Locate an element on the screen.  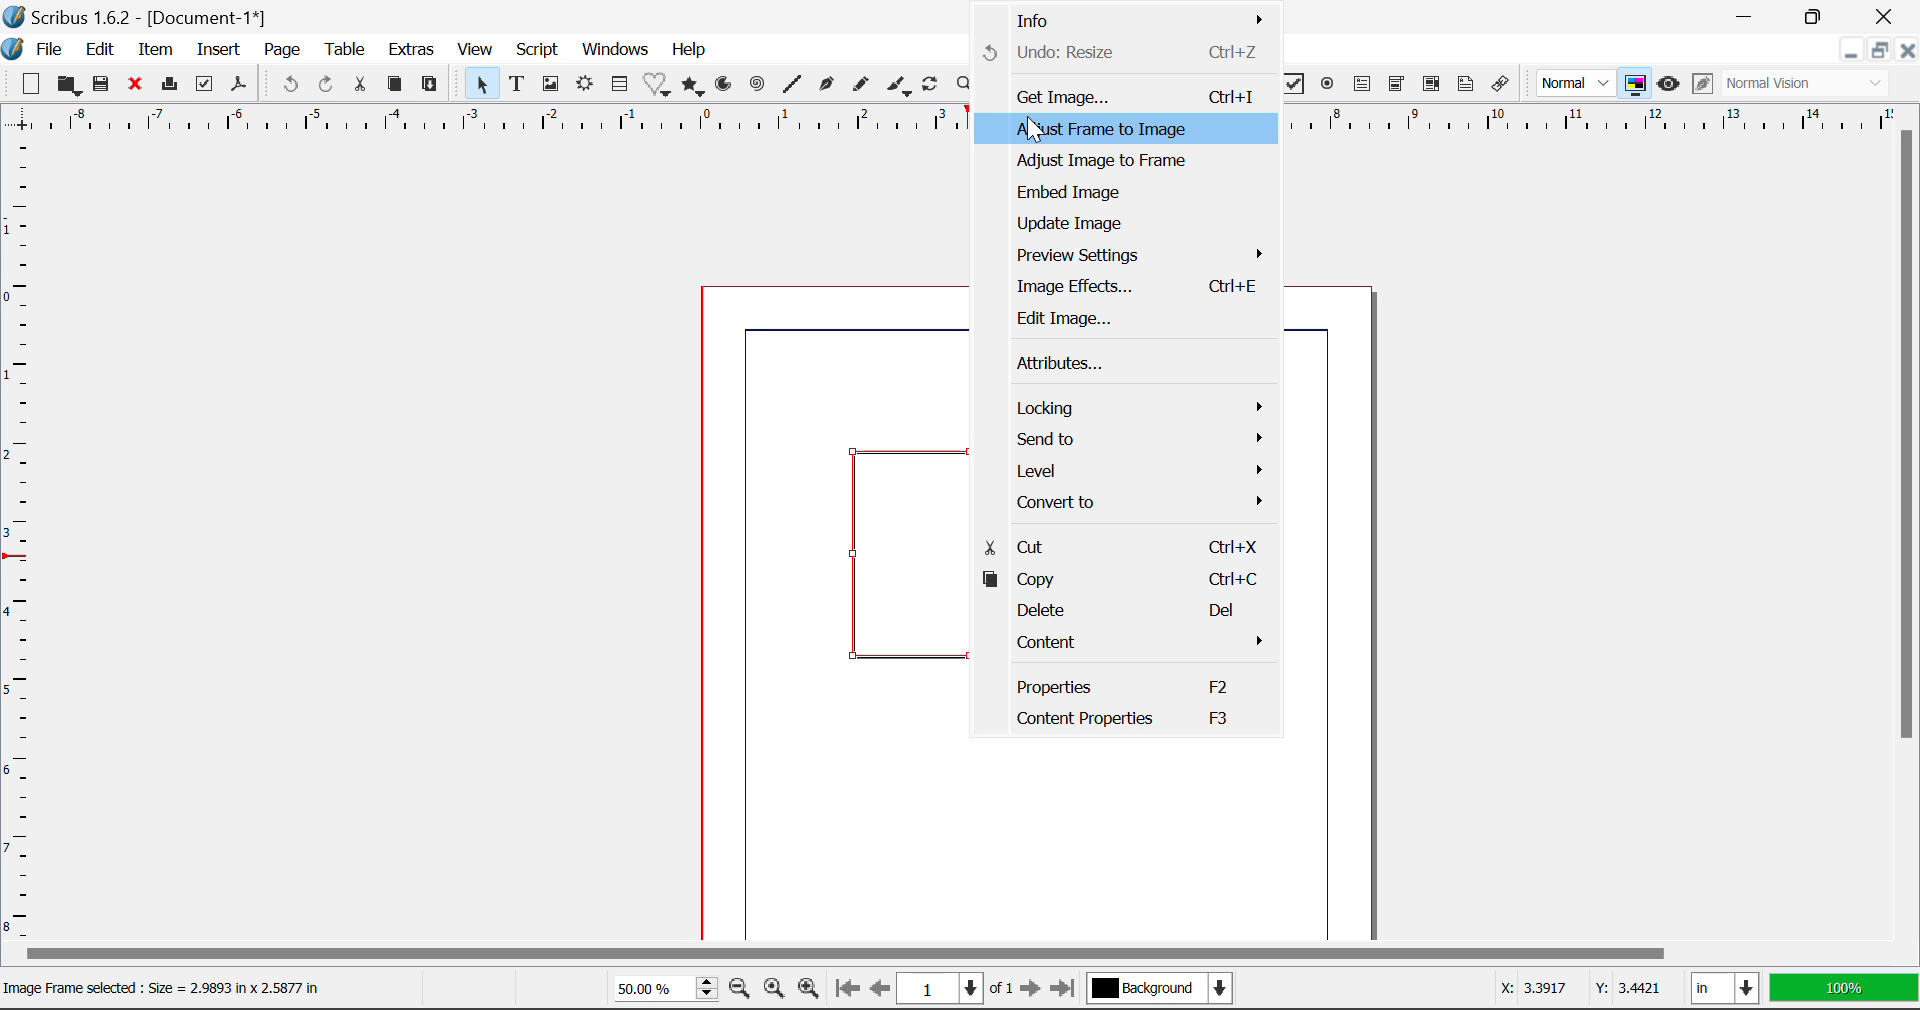
Cut is located at coordinates (360, 85).